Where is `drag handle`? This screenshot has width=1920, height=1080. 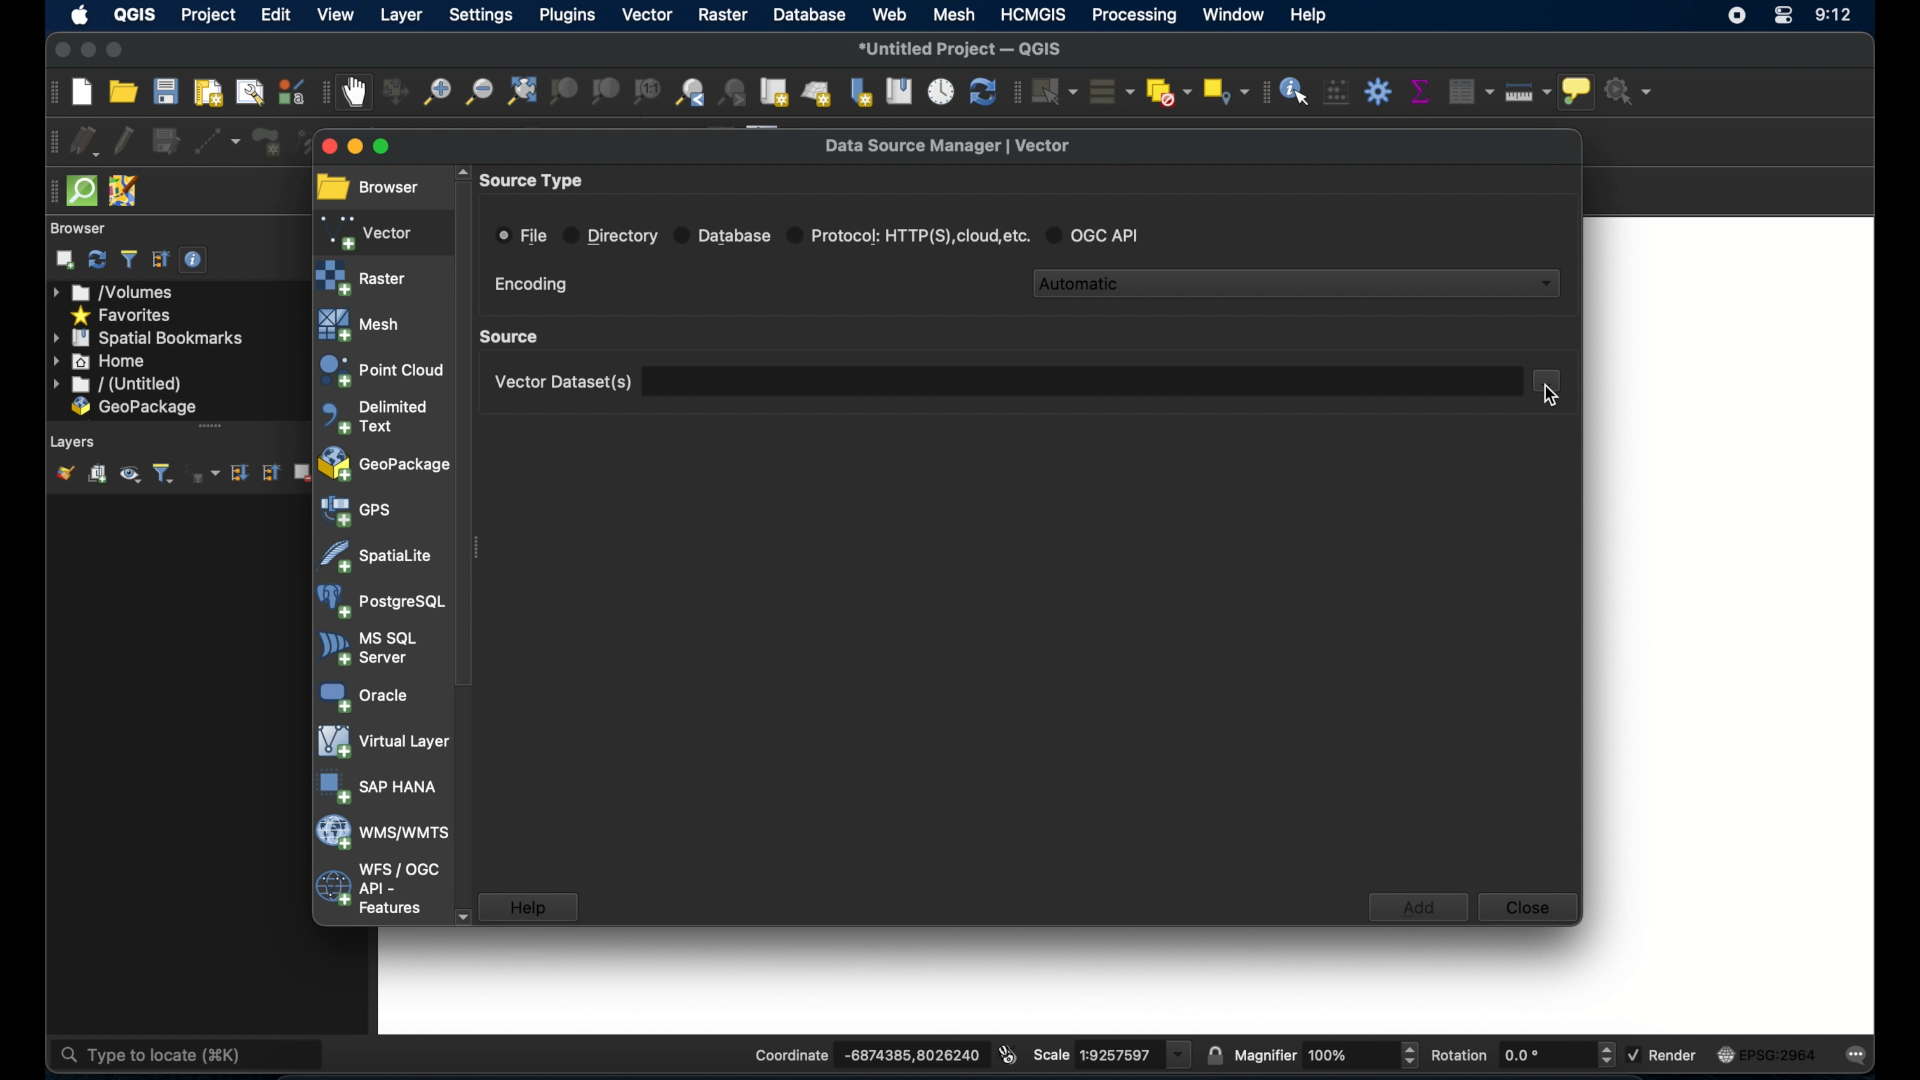
drag handle is located at coordinates (48, 191).